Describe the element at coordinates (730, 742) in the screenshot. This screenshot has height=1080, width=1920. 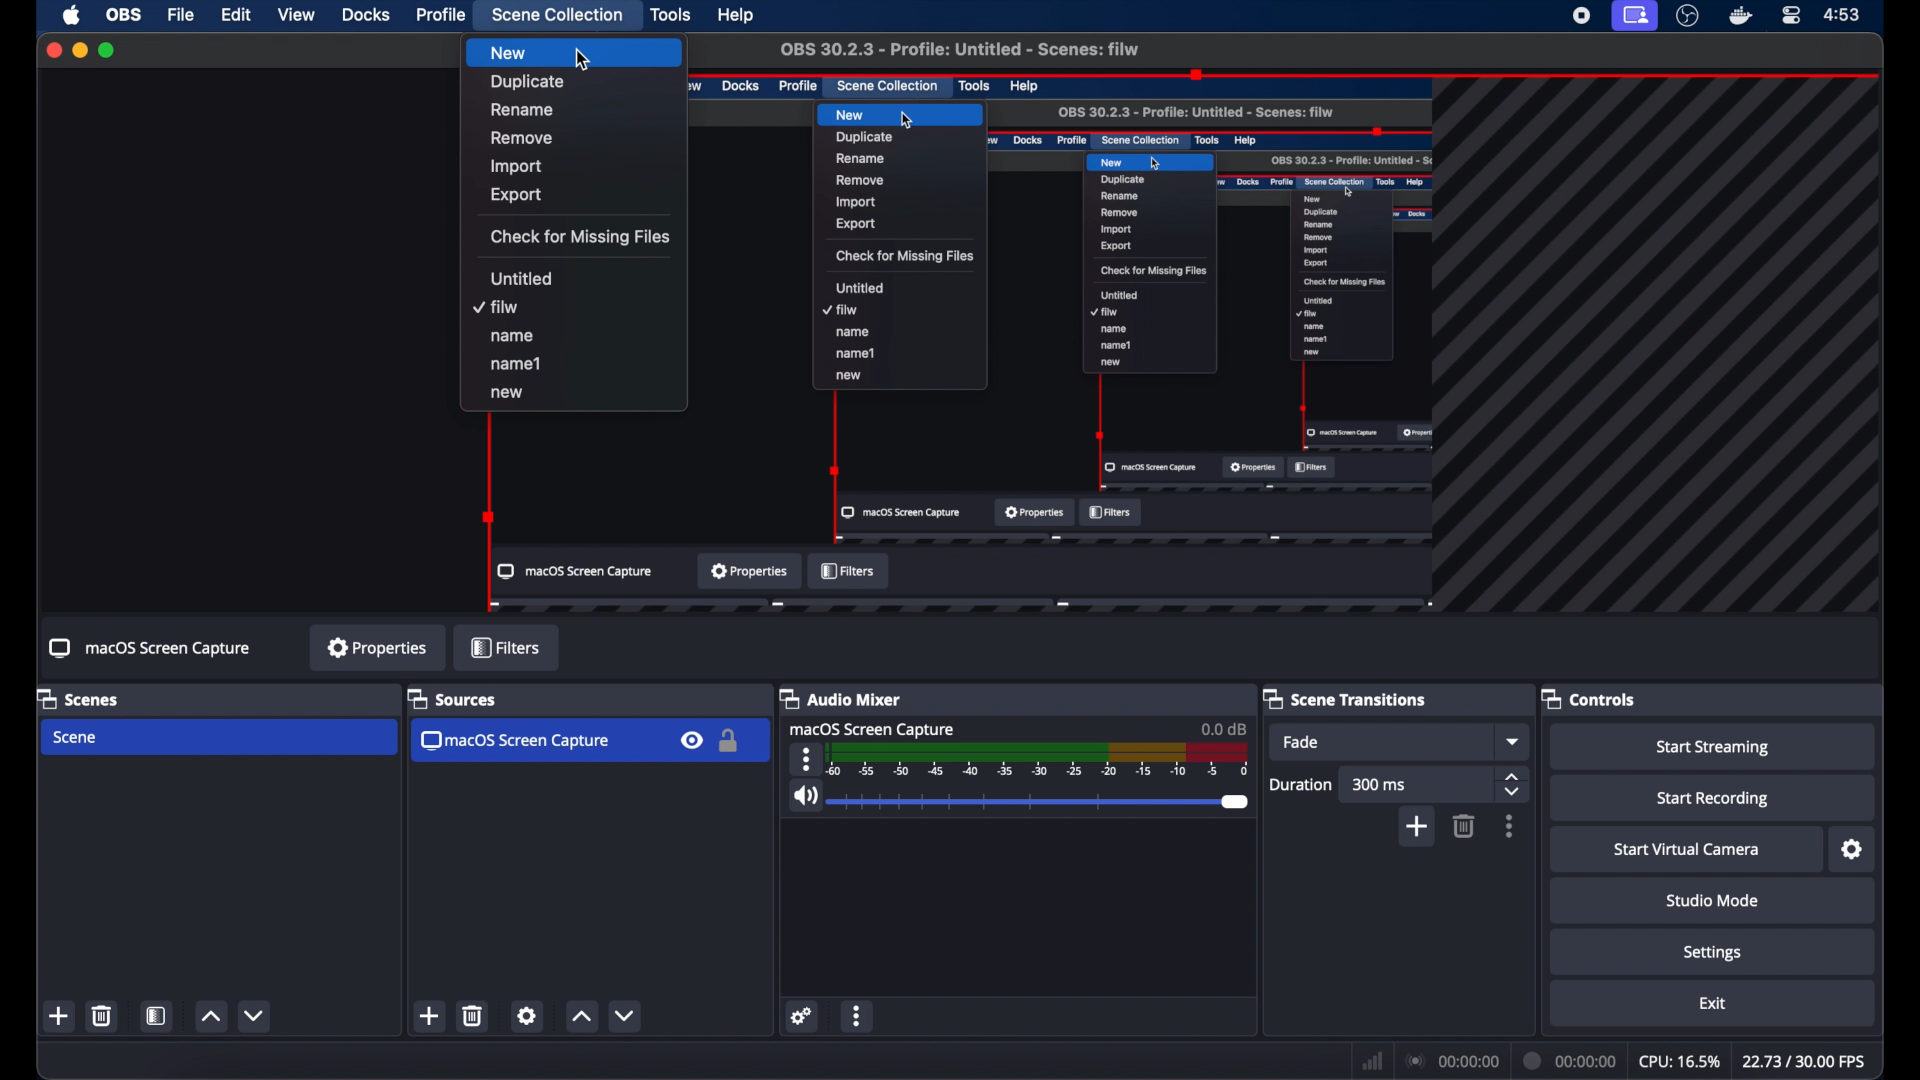
I see `lock` at that location.